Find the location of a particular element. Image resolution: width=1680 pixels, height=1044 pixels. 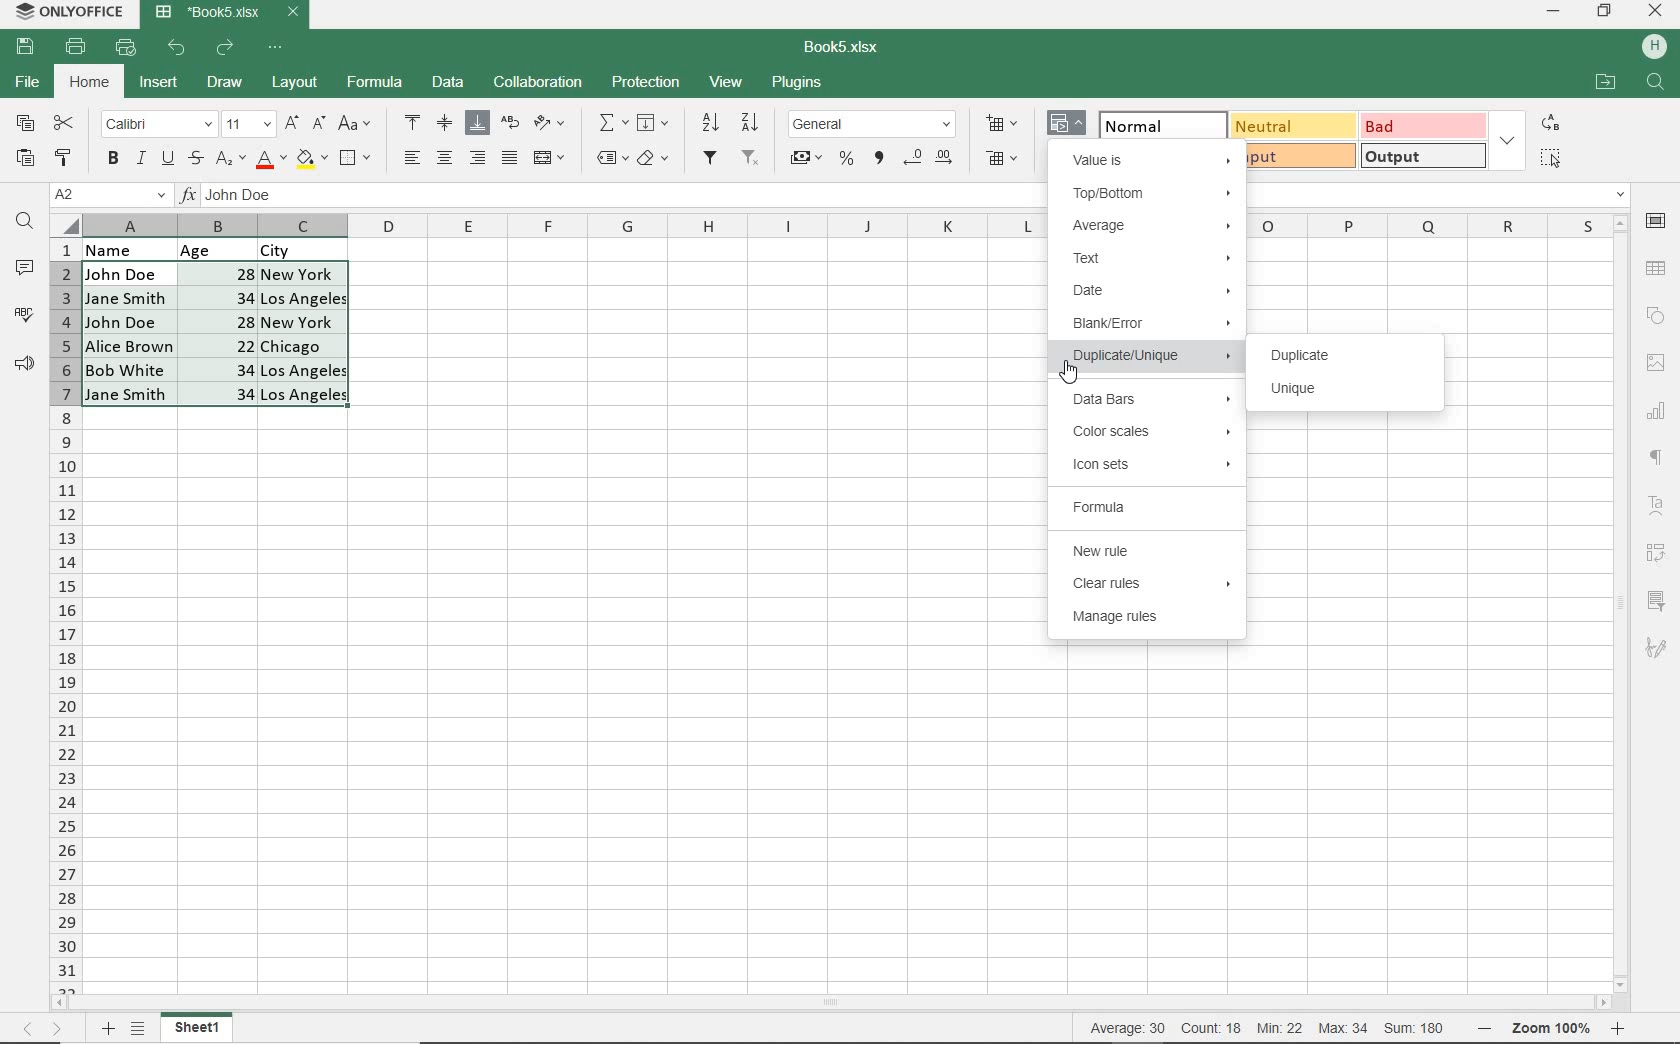

RESTORE DOWN is located at coordinates (1607, 10).